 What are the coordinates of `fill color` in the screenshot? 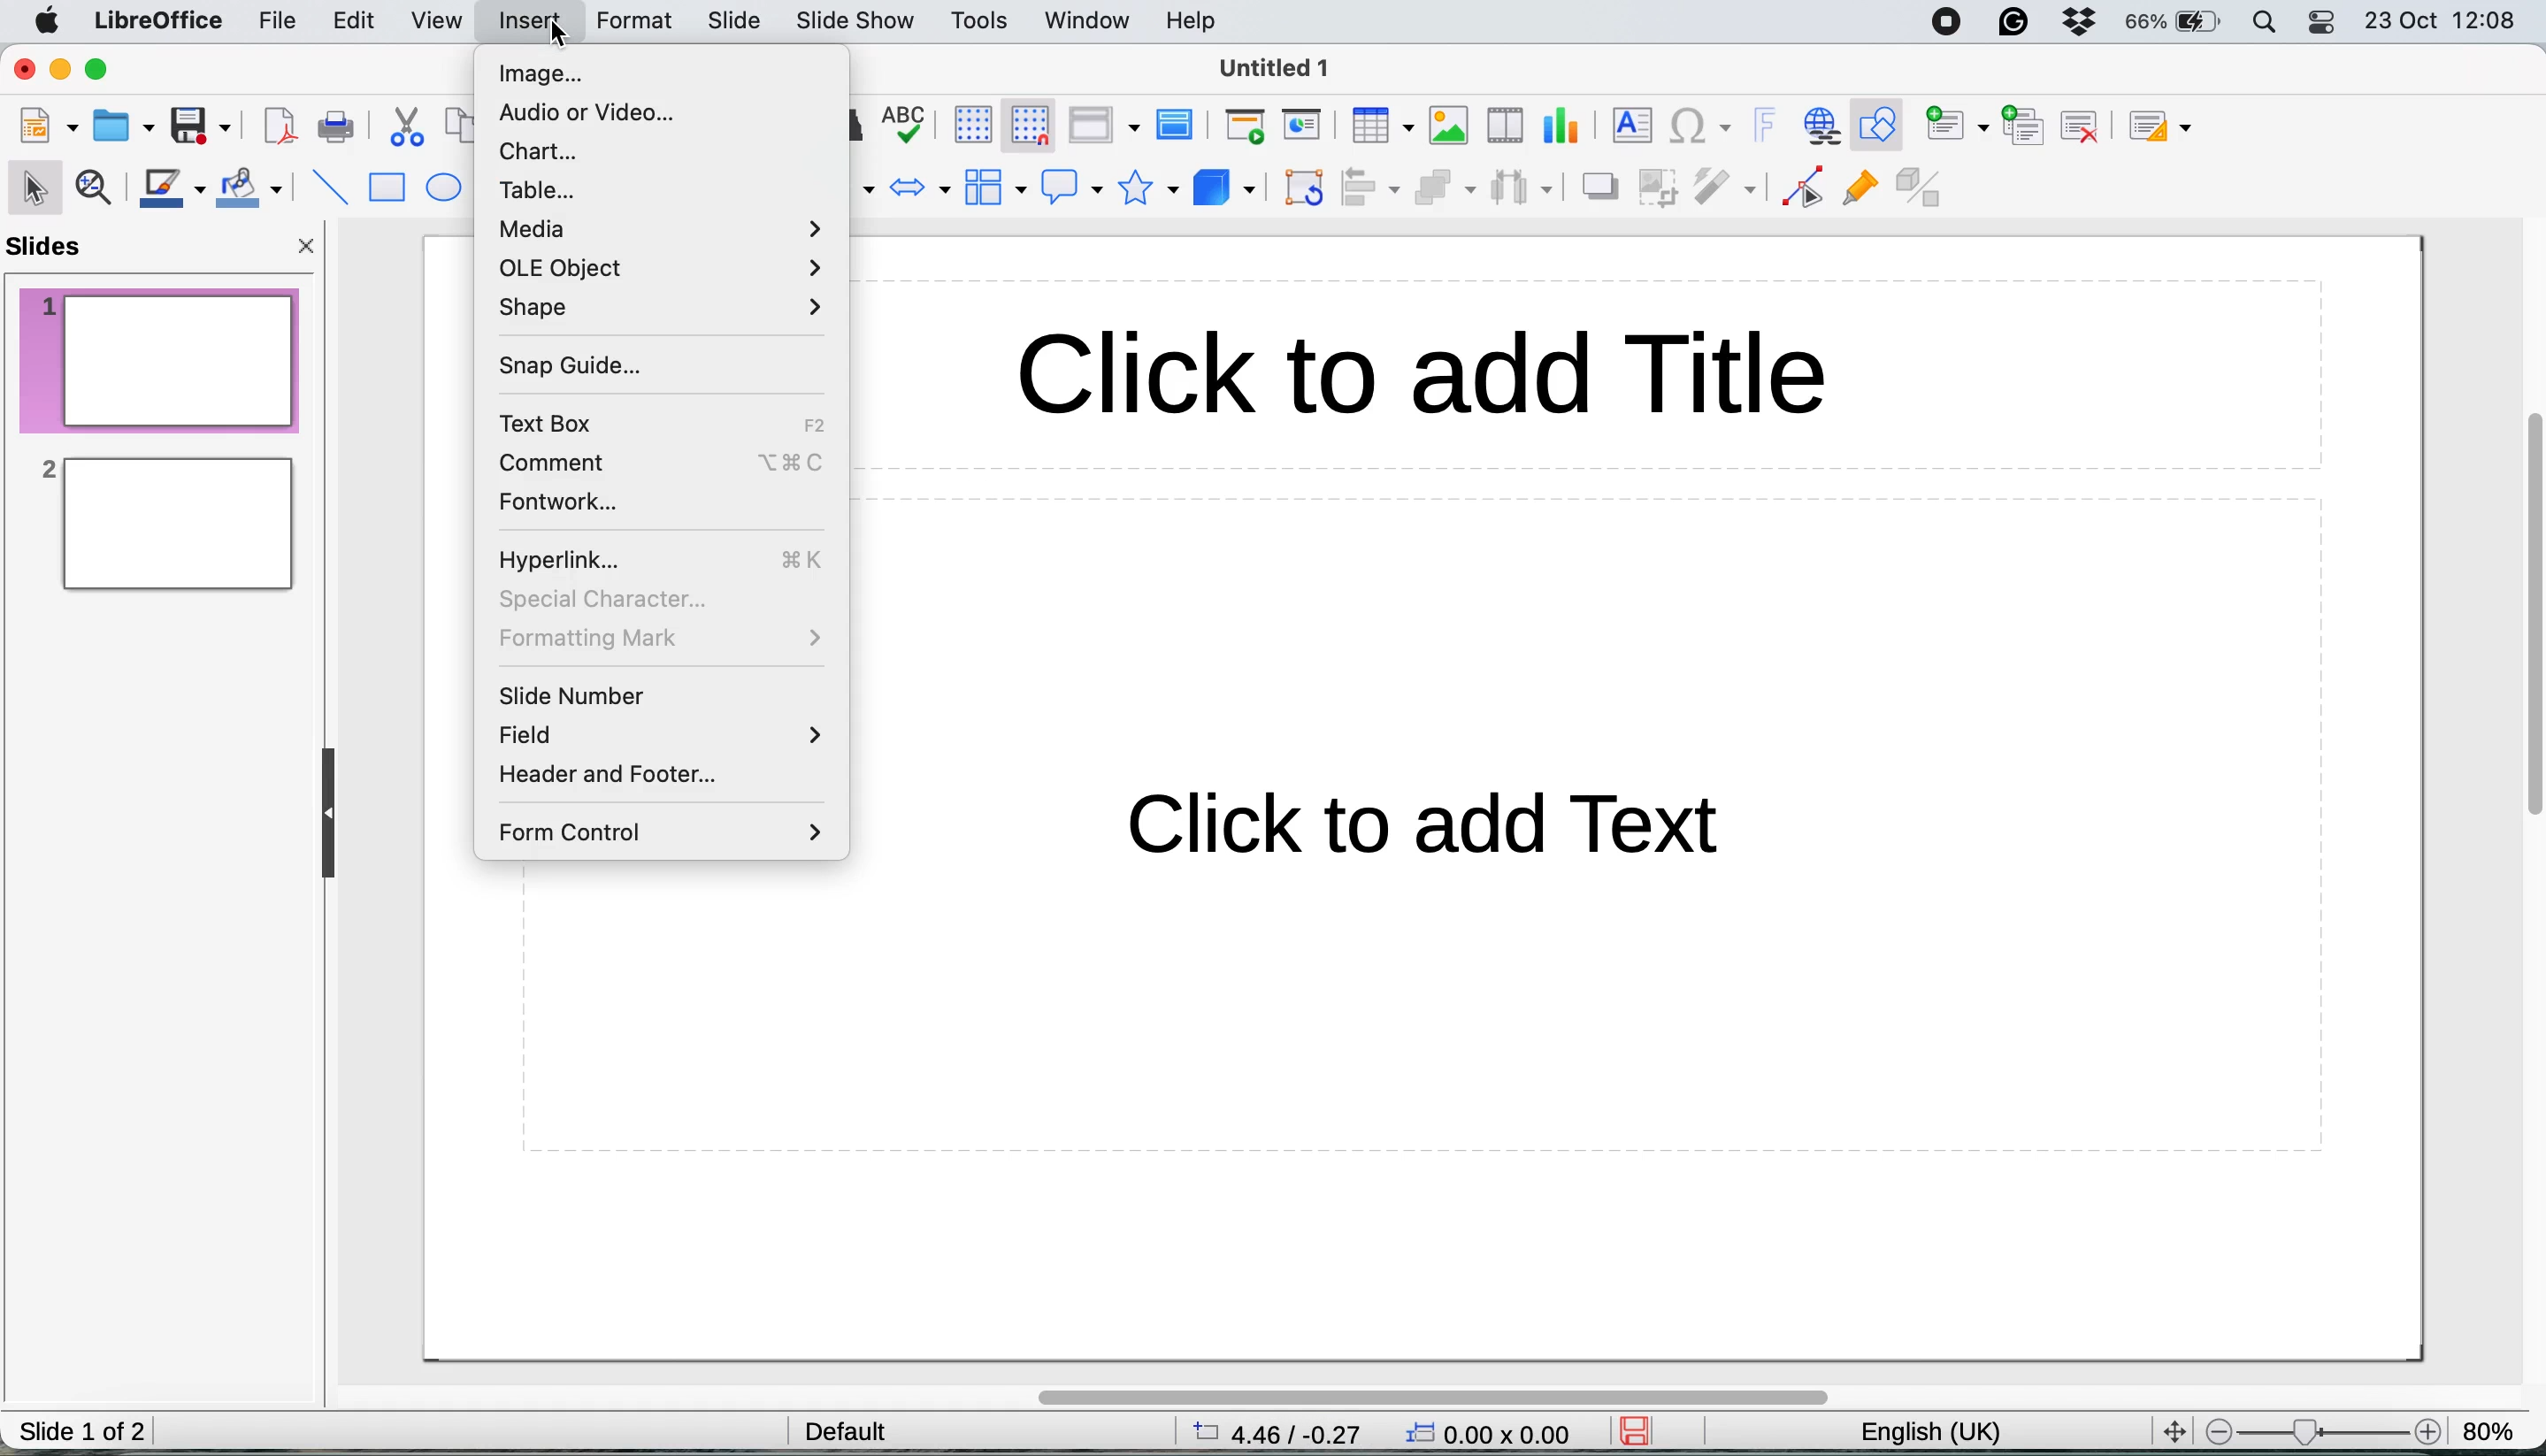 It's located at (254, 188).